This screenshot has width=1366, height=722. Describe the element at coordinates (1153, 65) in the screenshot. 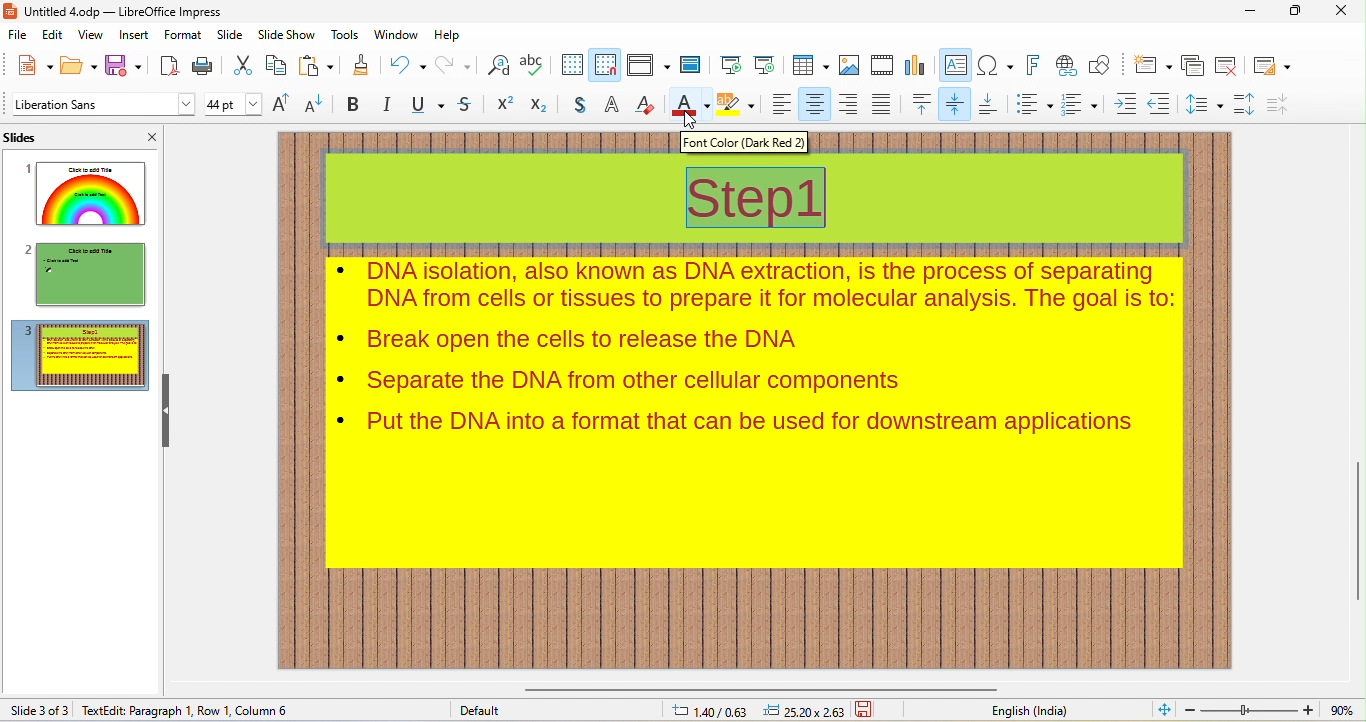

I see `new slide` at that location.